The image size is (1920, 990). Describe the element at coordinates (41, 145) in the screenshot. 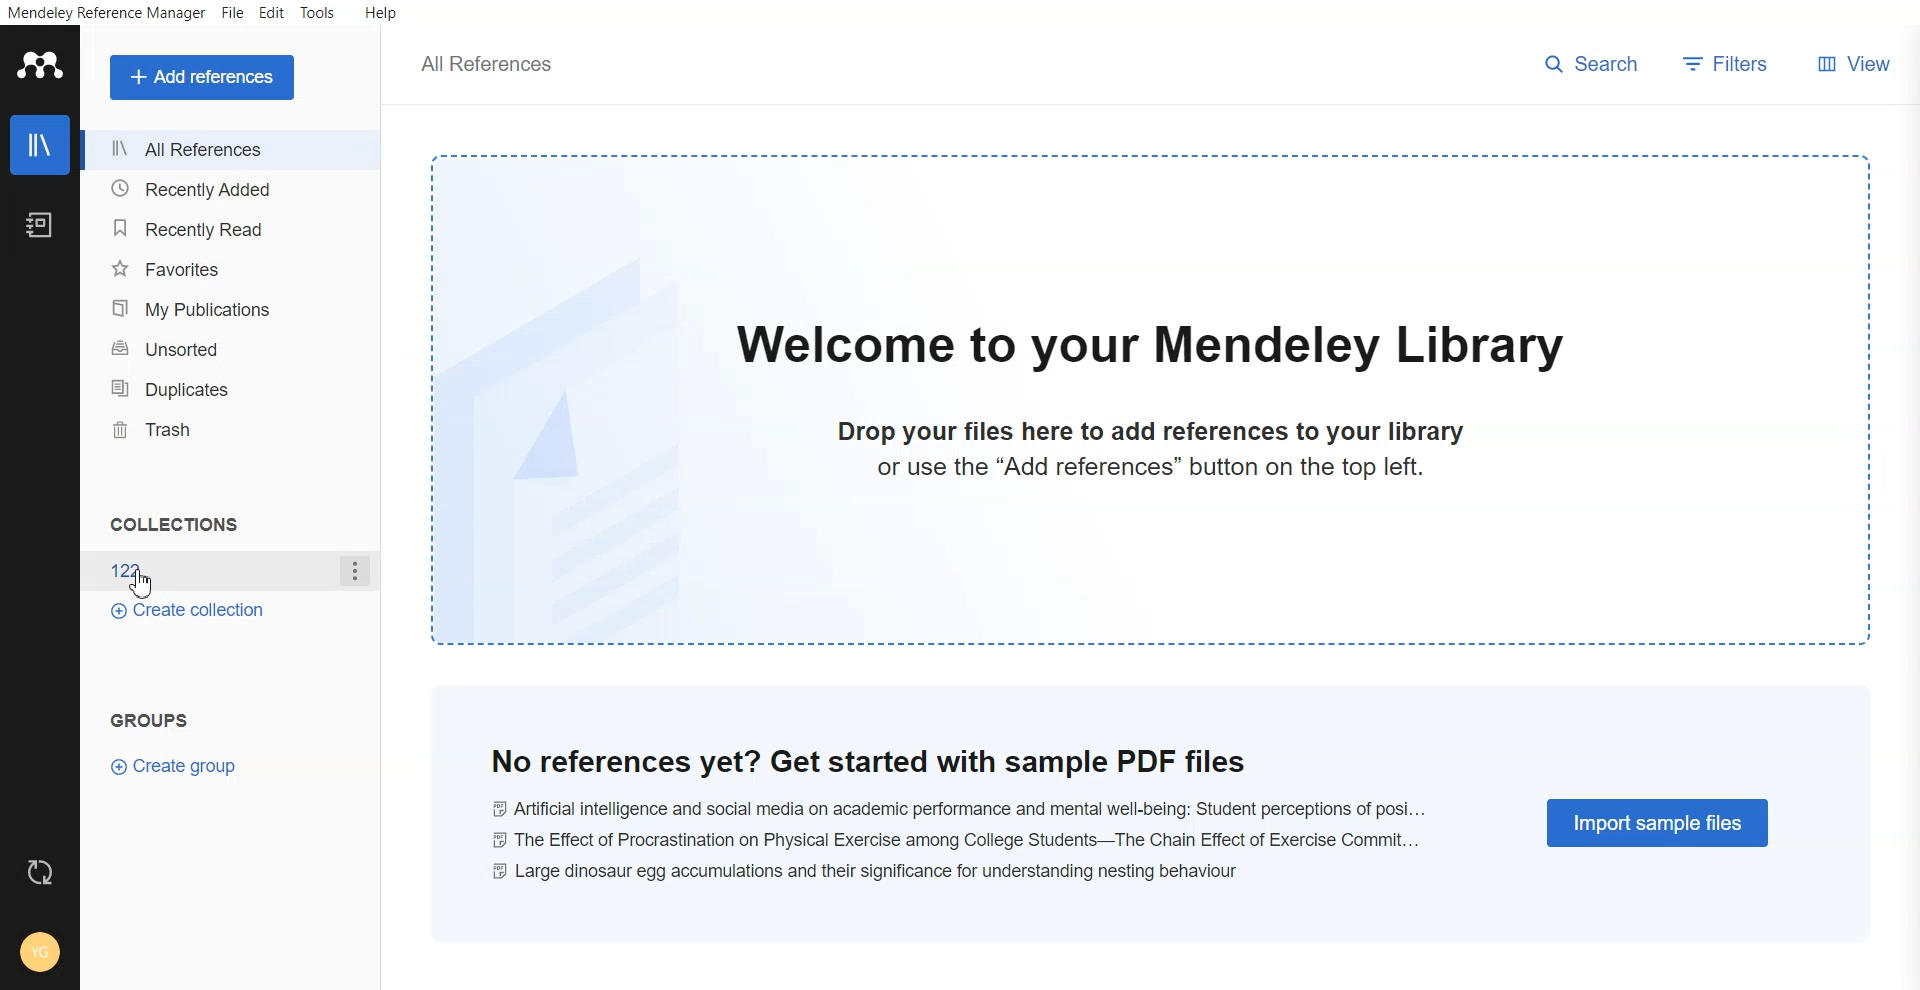

I see `Library` at that location.